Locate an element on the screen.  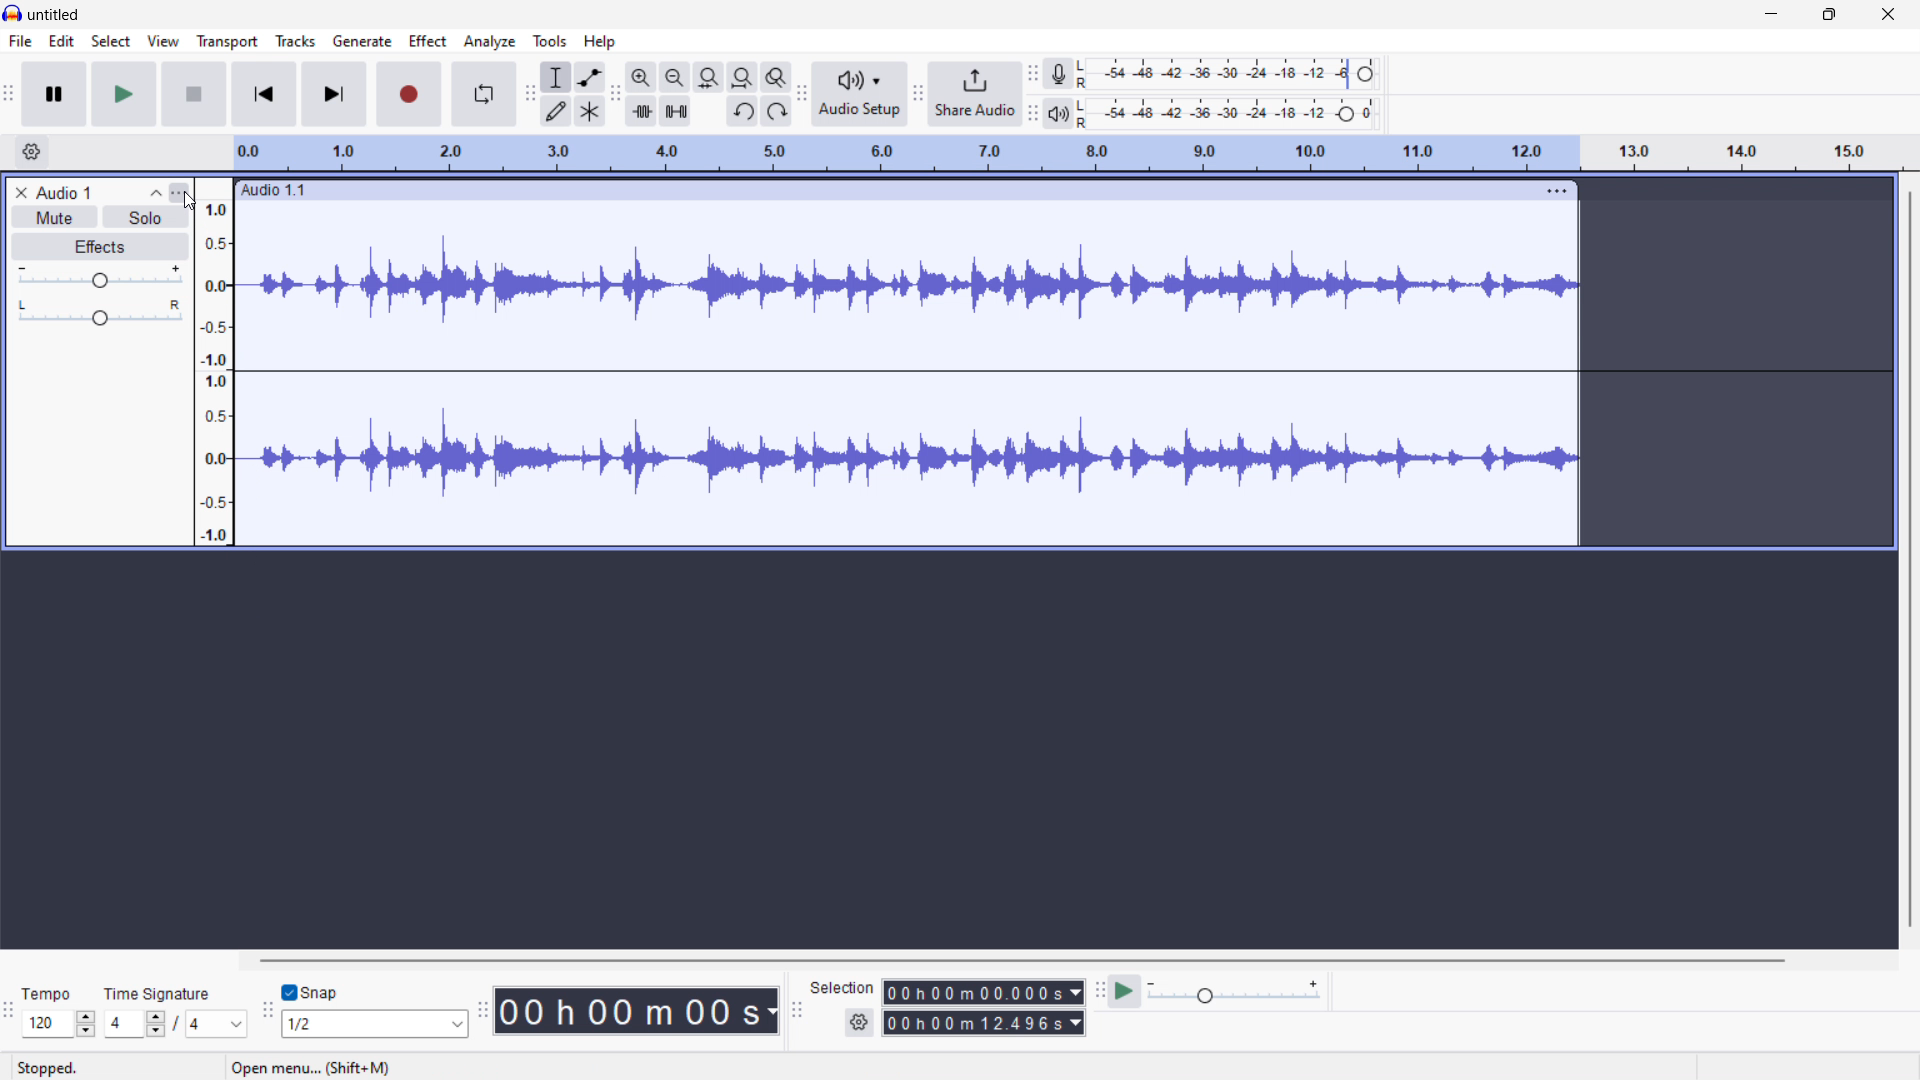
play at speed  is located at coordinates (1124, 990).